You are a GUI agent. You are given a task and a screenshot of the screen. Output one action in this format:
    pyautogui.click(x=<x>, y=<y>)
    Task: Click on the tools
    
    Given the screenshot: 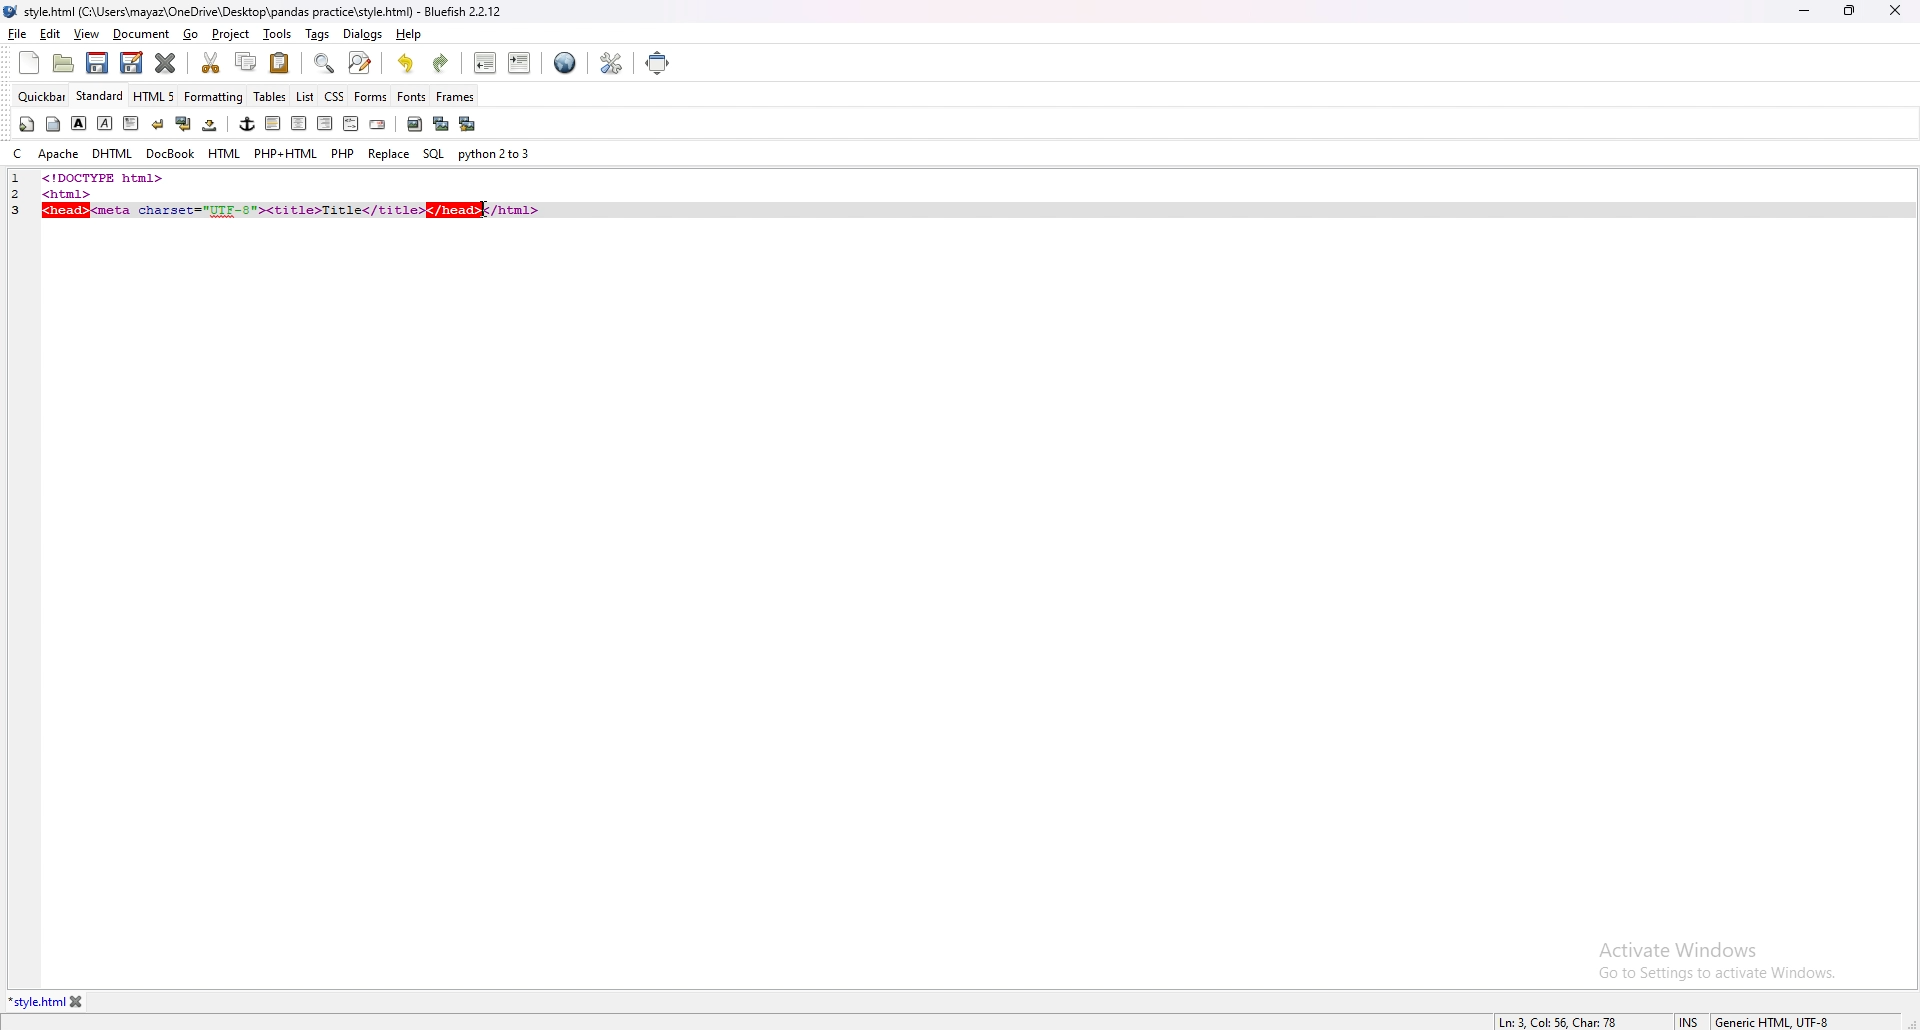 What is the action you would take?
    pyautogui.click(x=278, y=34)
    